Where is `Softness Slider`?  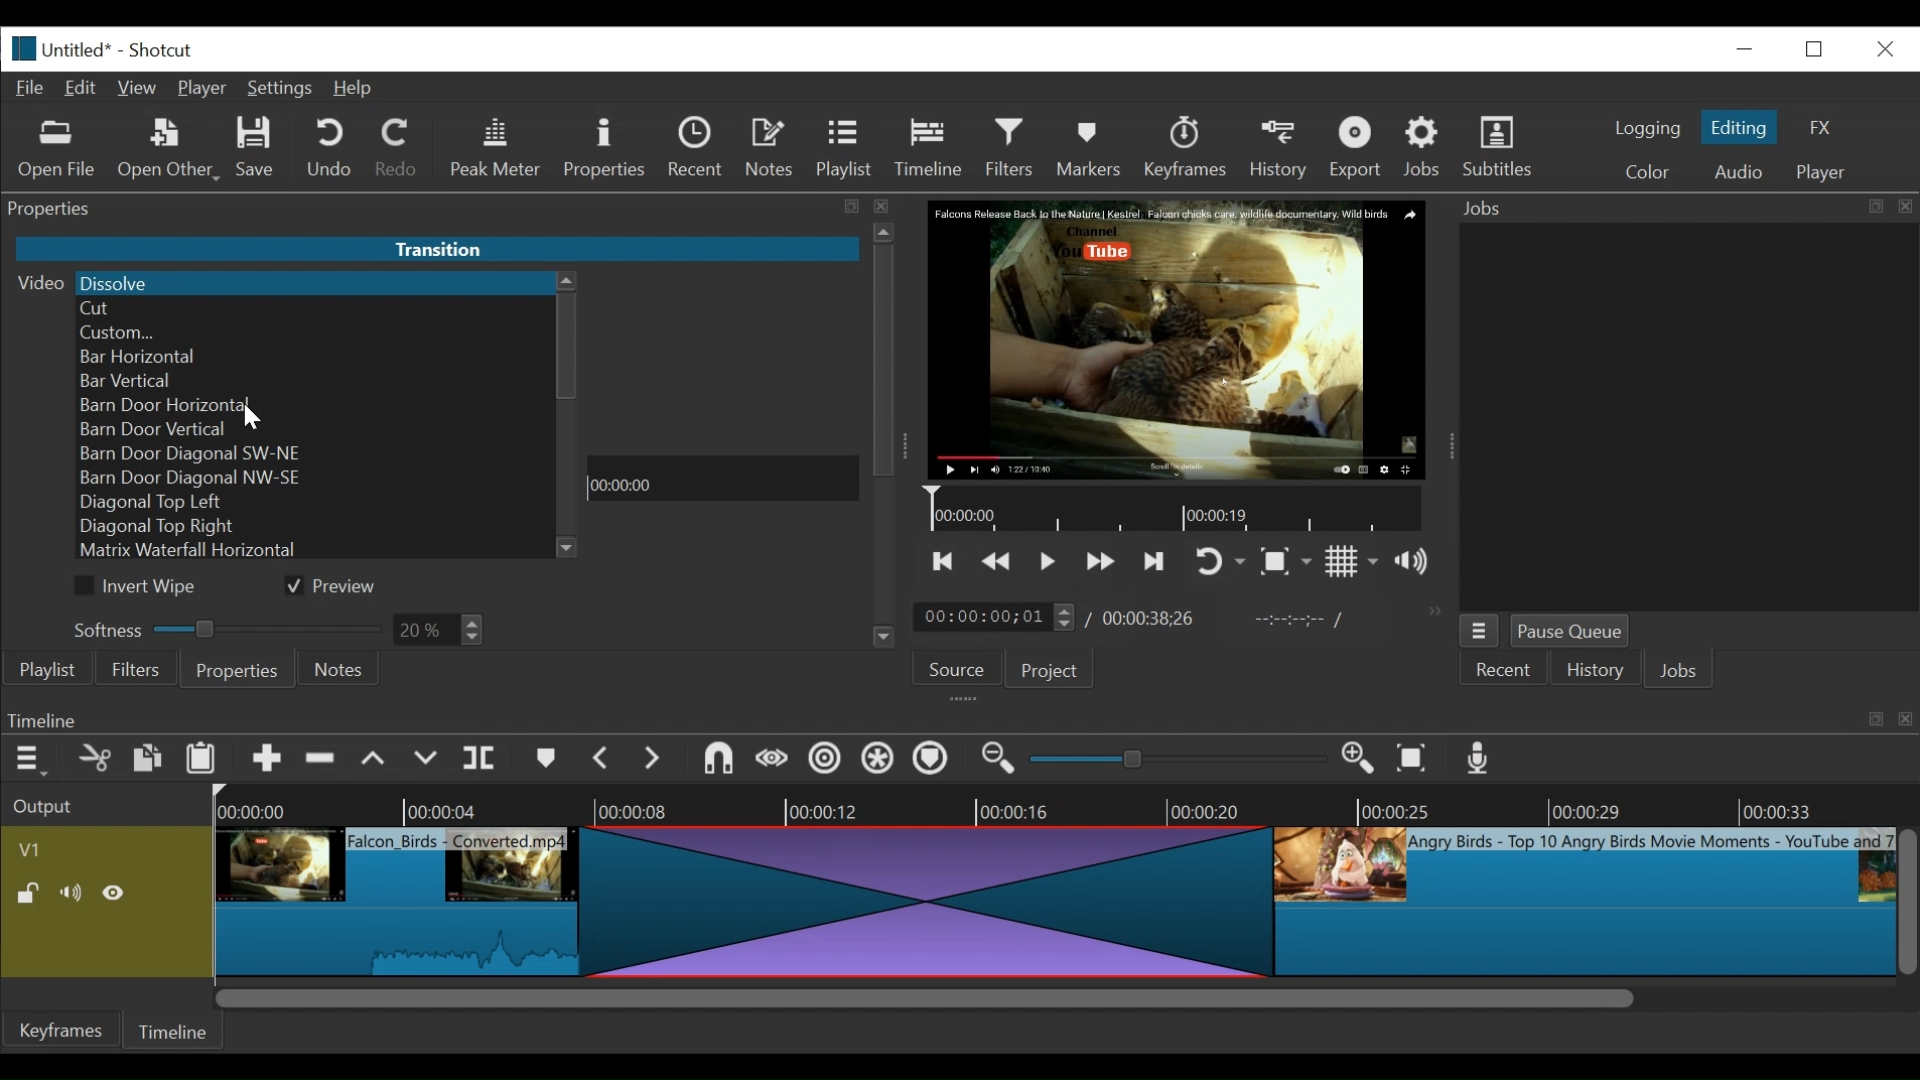
Softness Slider is located at coordinates (226, 627).